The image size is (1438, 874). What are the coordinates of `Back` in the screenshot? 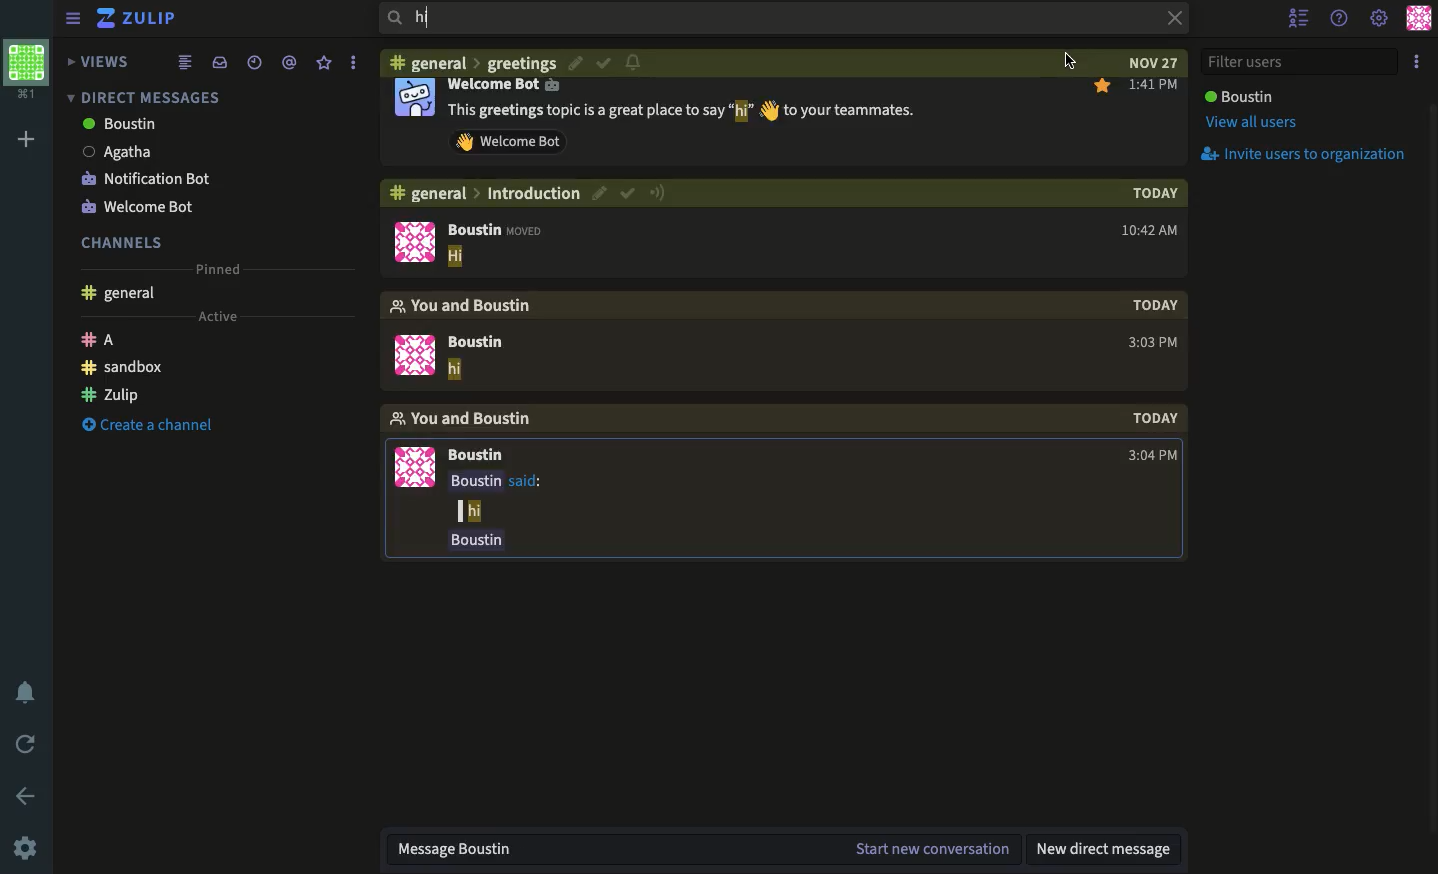 It's located at (28, 795).